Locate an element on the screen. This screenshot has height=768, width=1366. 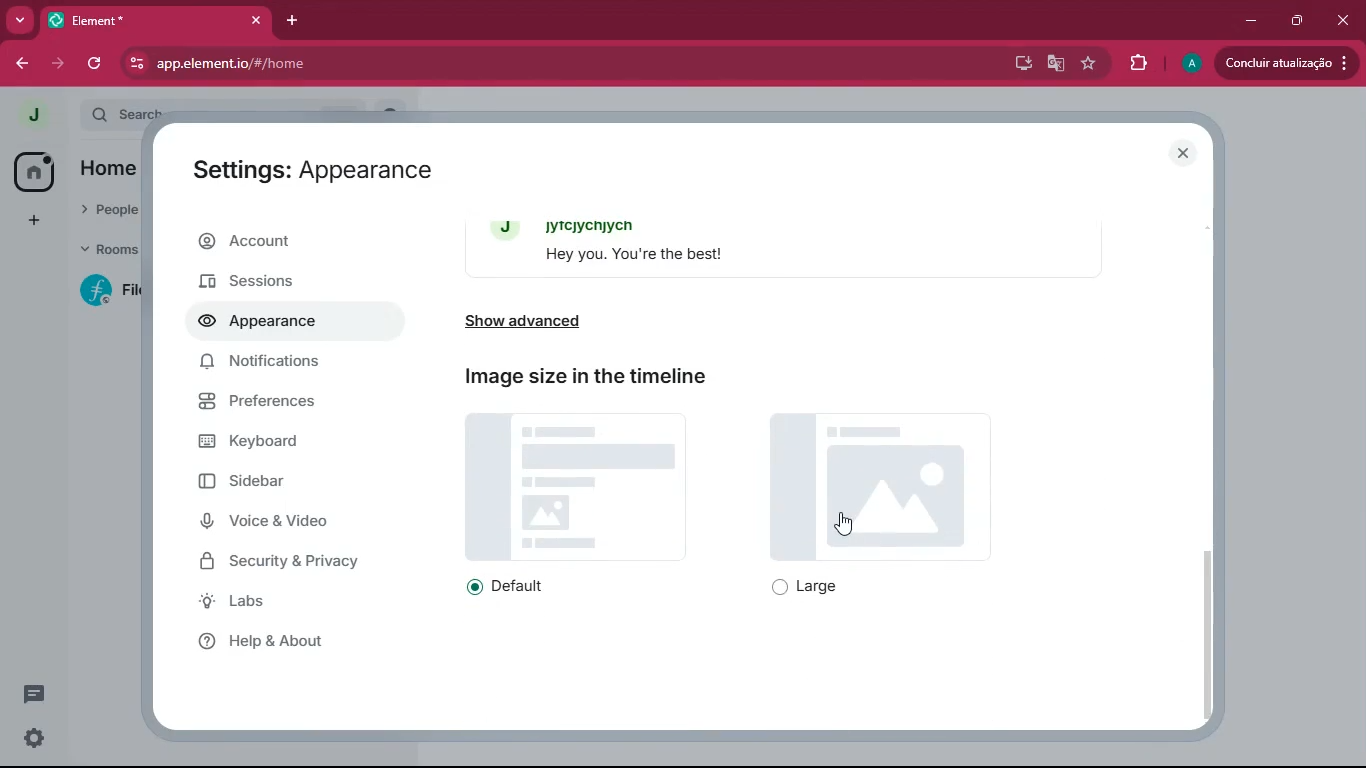
Element* is located at coordinates (143, 19).